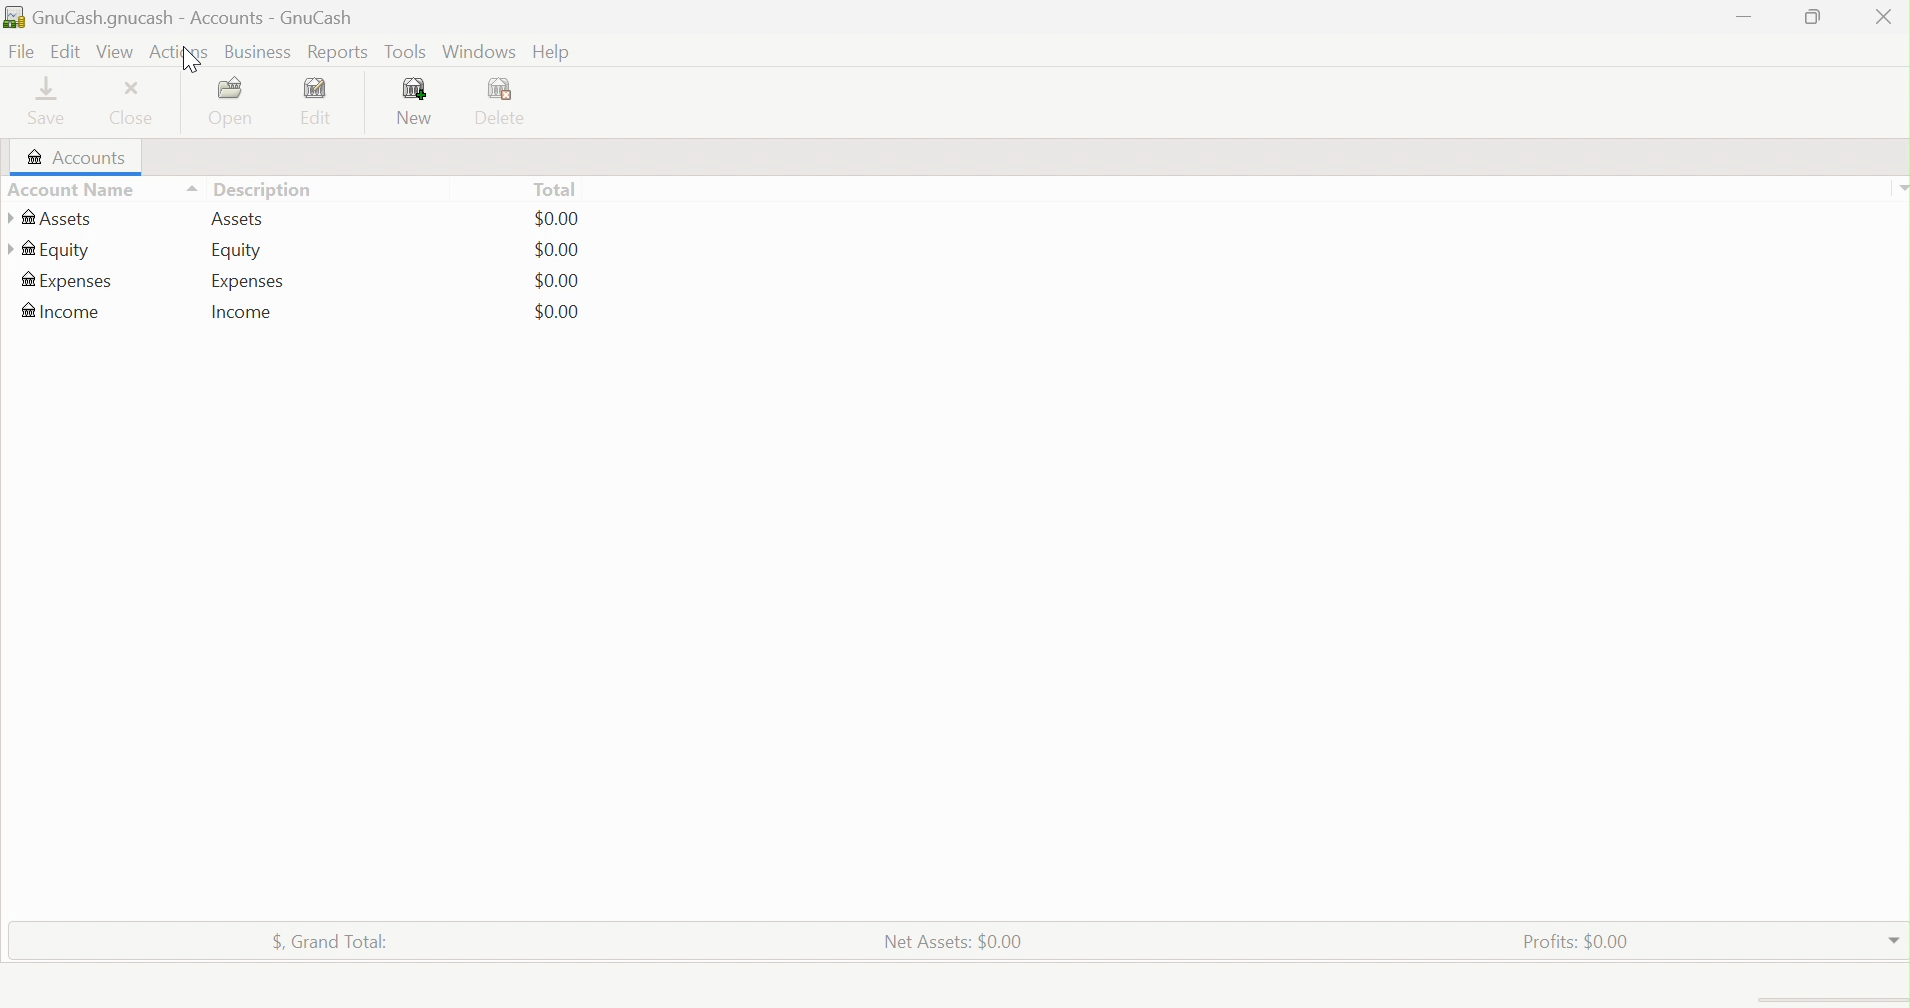  What do you see at coordinates (19, 52) in the screenshot?
I see `File` at bounding box center [19, 52].